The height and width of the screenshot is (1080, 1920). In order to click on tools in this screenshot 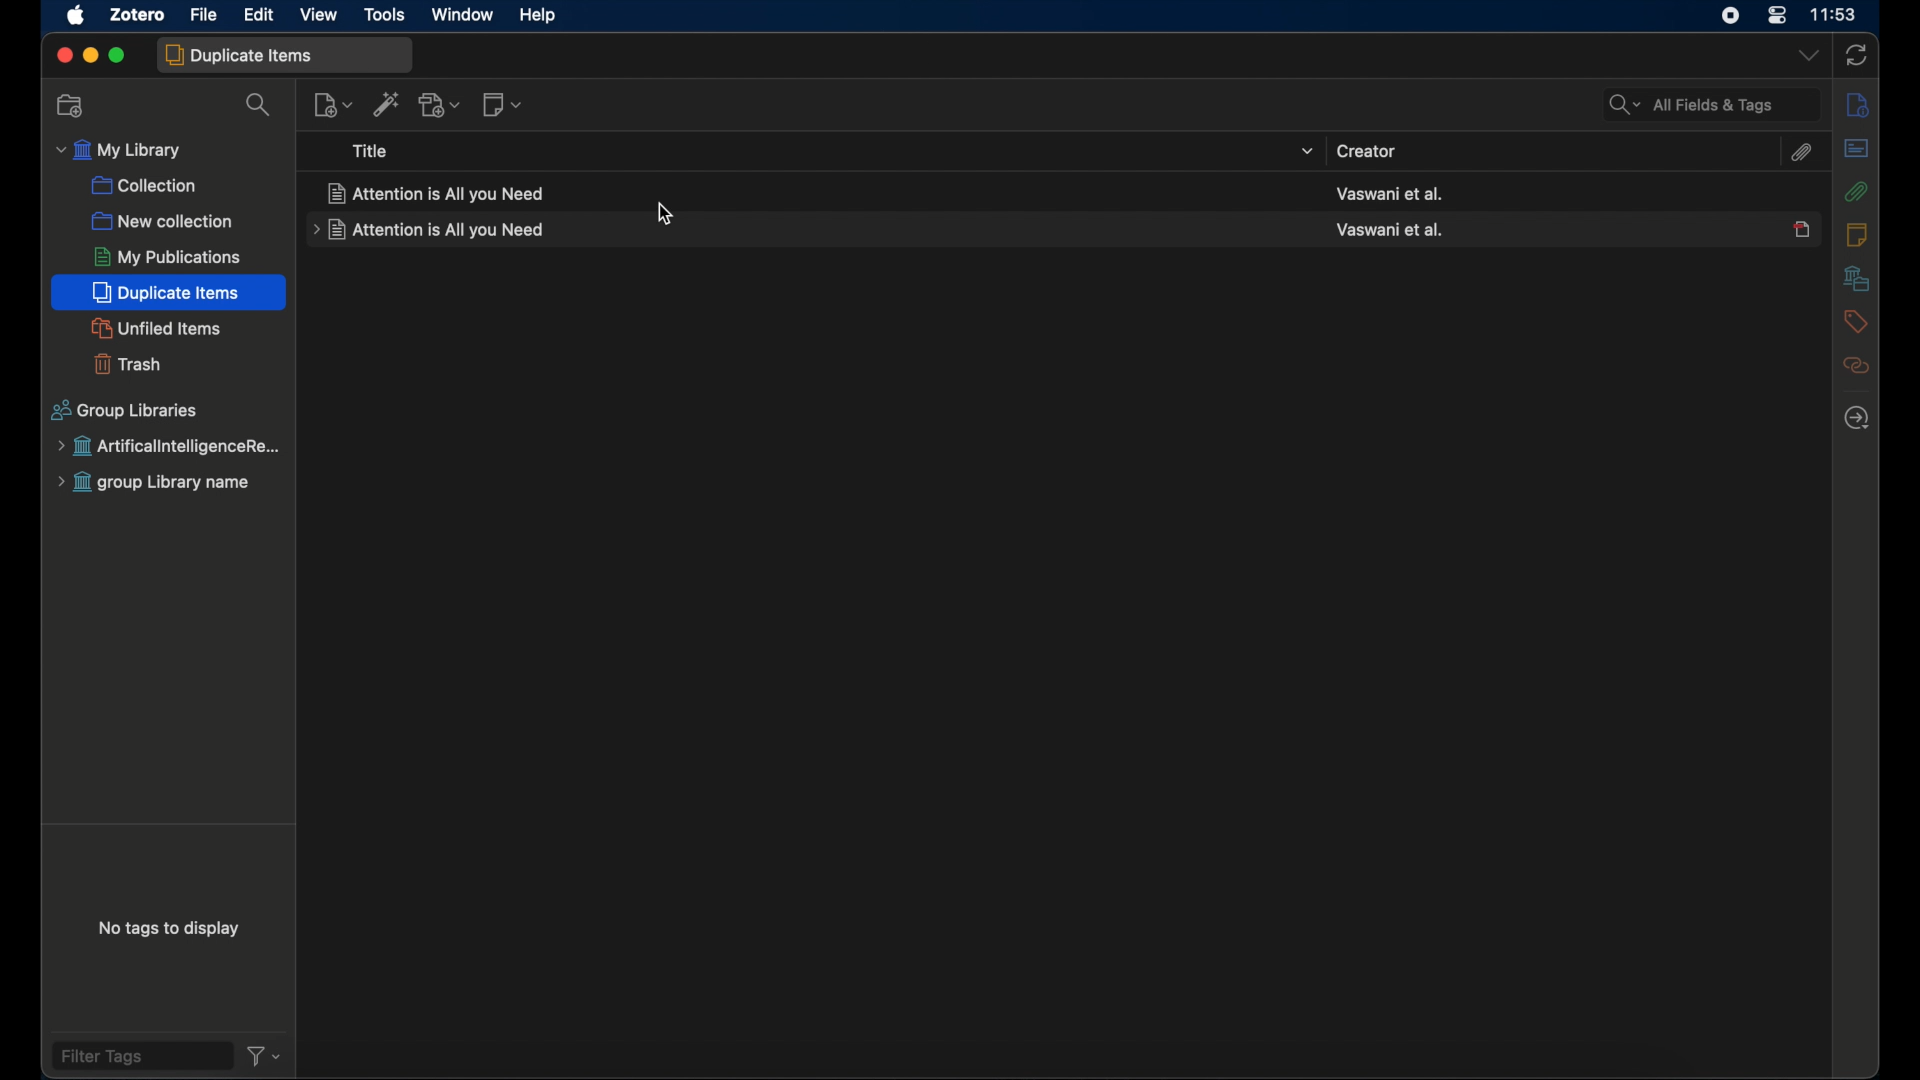, I will do `click(386, 16)`.